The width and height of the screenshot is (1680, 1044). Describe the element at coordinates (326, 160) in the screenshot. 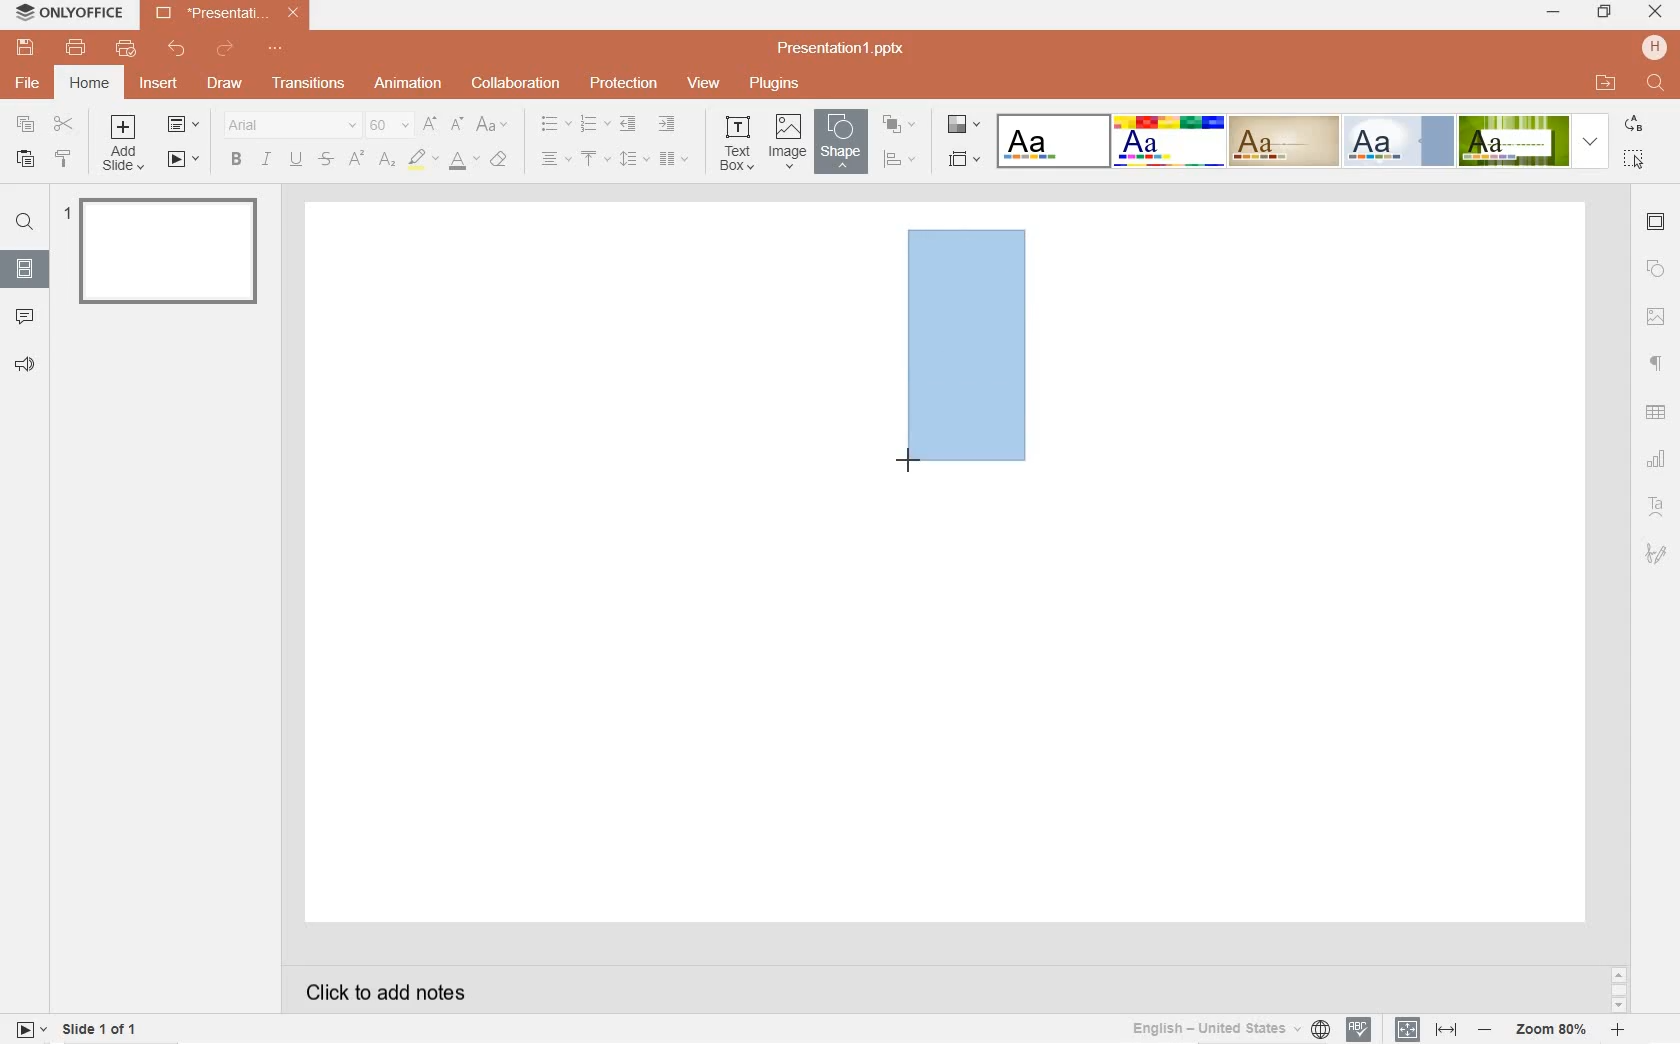

I see `strikethrough` at that location.